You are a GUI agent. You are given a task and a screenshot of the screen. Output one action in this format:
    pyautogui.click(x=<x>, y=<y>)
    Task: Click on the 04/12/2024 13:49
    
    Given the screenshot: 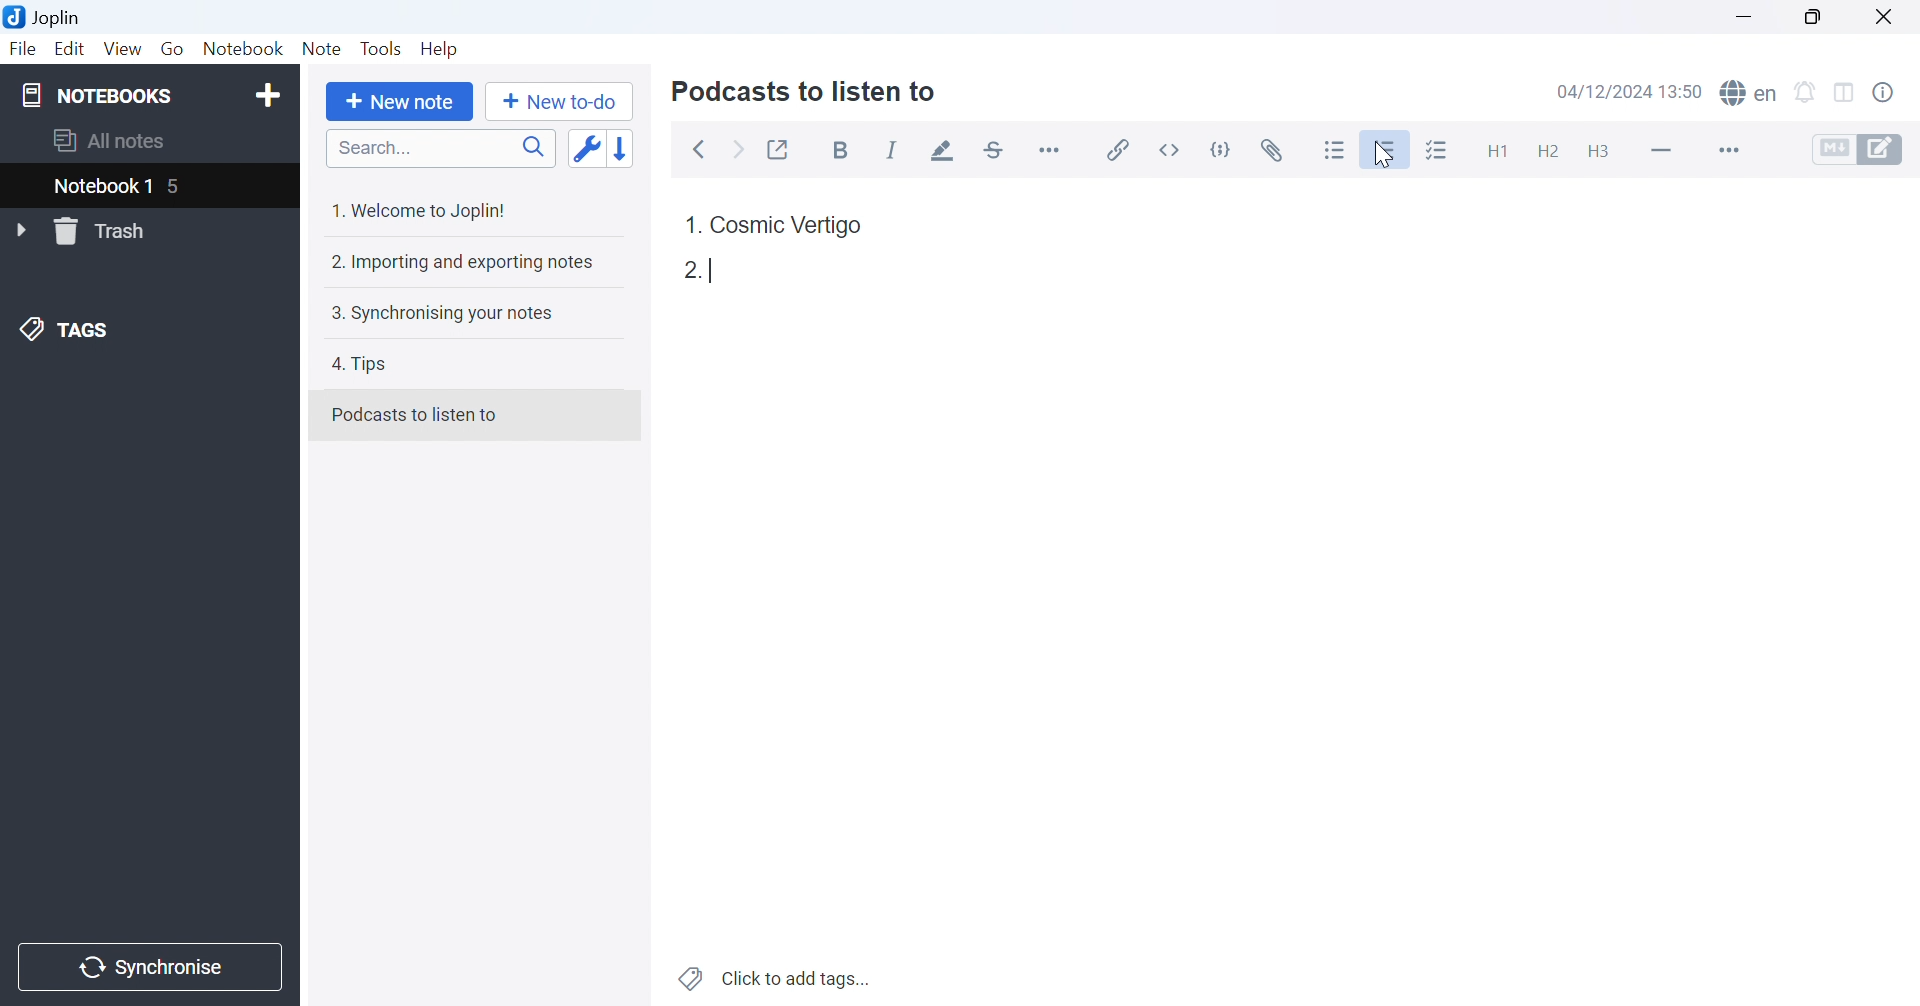 What is the action you would take?
    pyautogui.click(x=1630, y=92)
    